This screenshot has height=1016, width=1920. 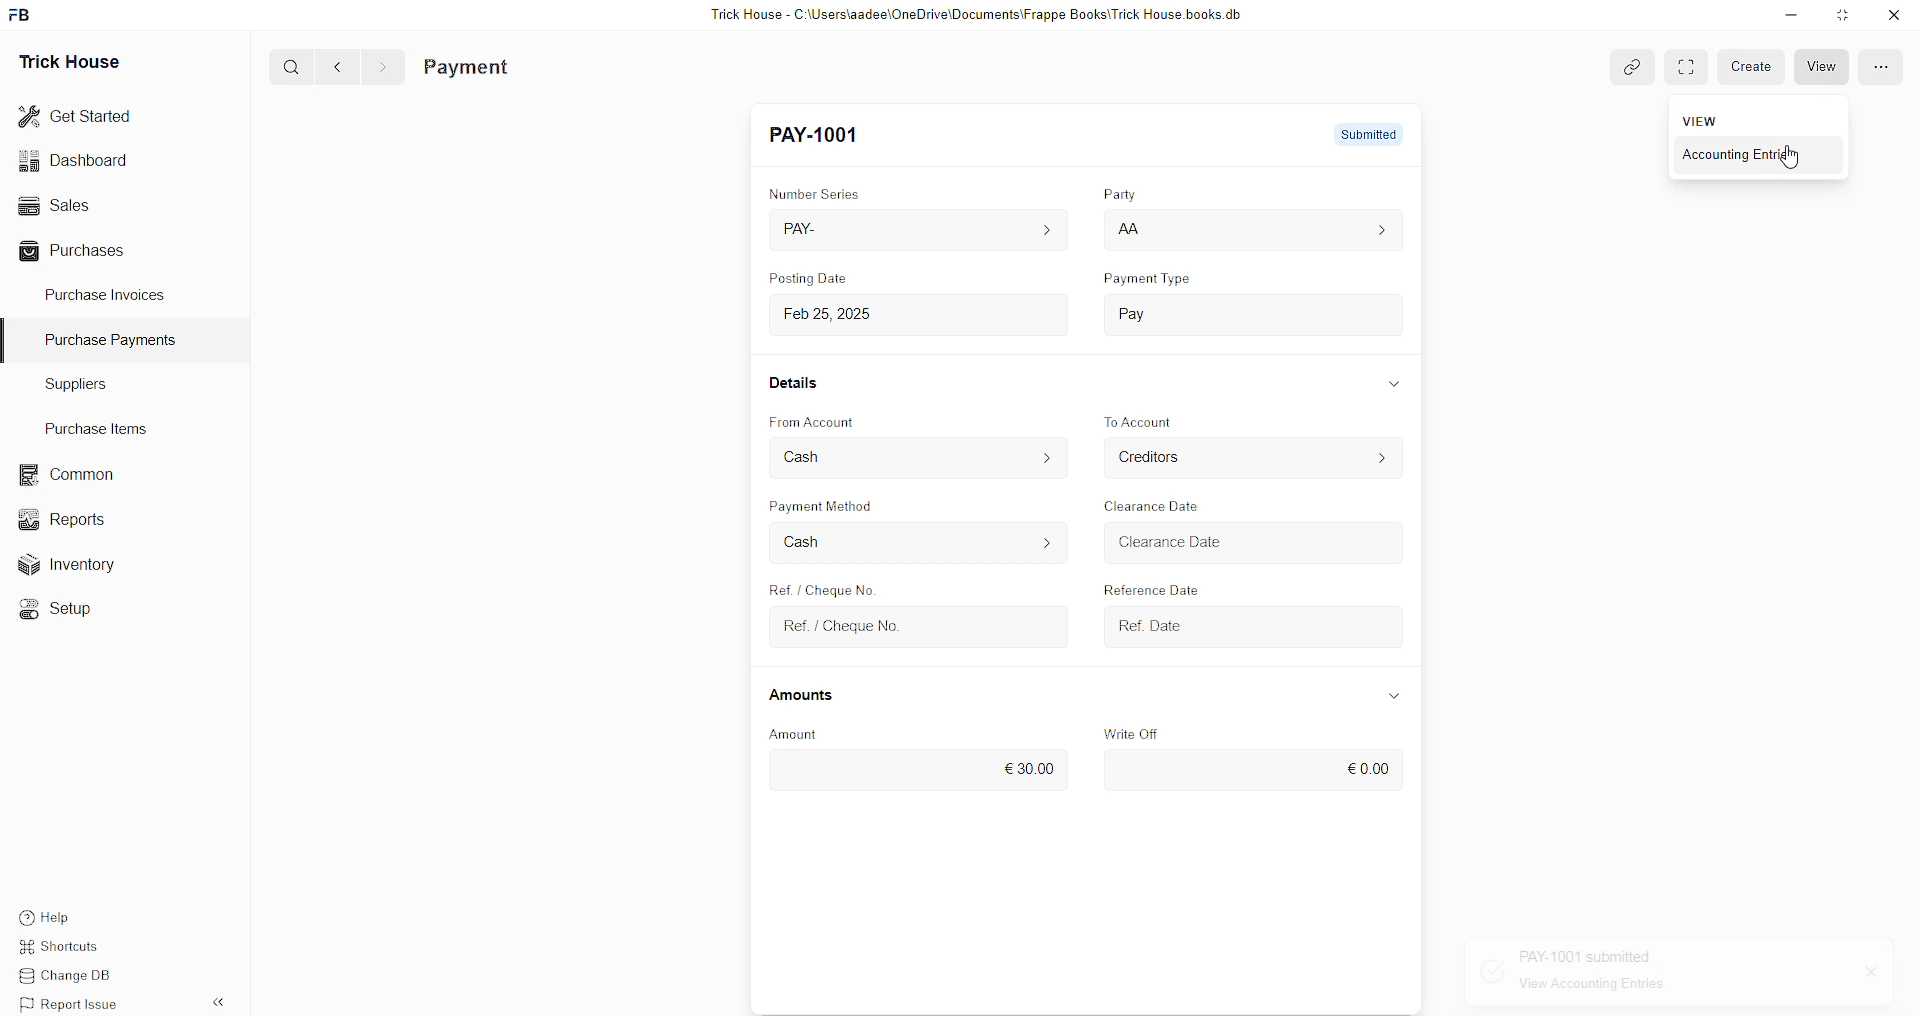 What do you see at coordinates (78, 569) in the screenshot?
I see `Inventory` at bounding box center [78, 569].